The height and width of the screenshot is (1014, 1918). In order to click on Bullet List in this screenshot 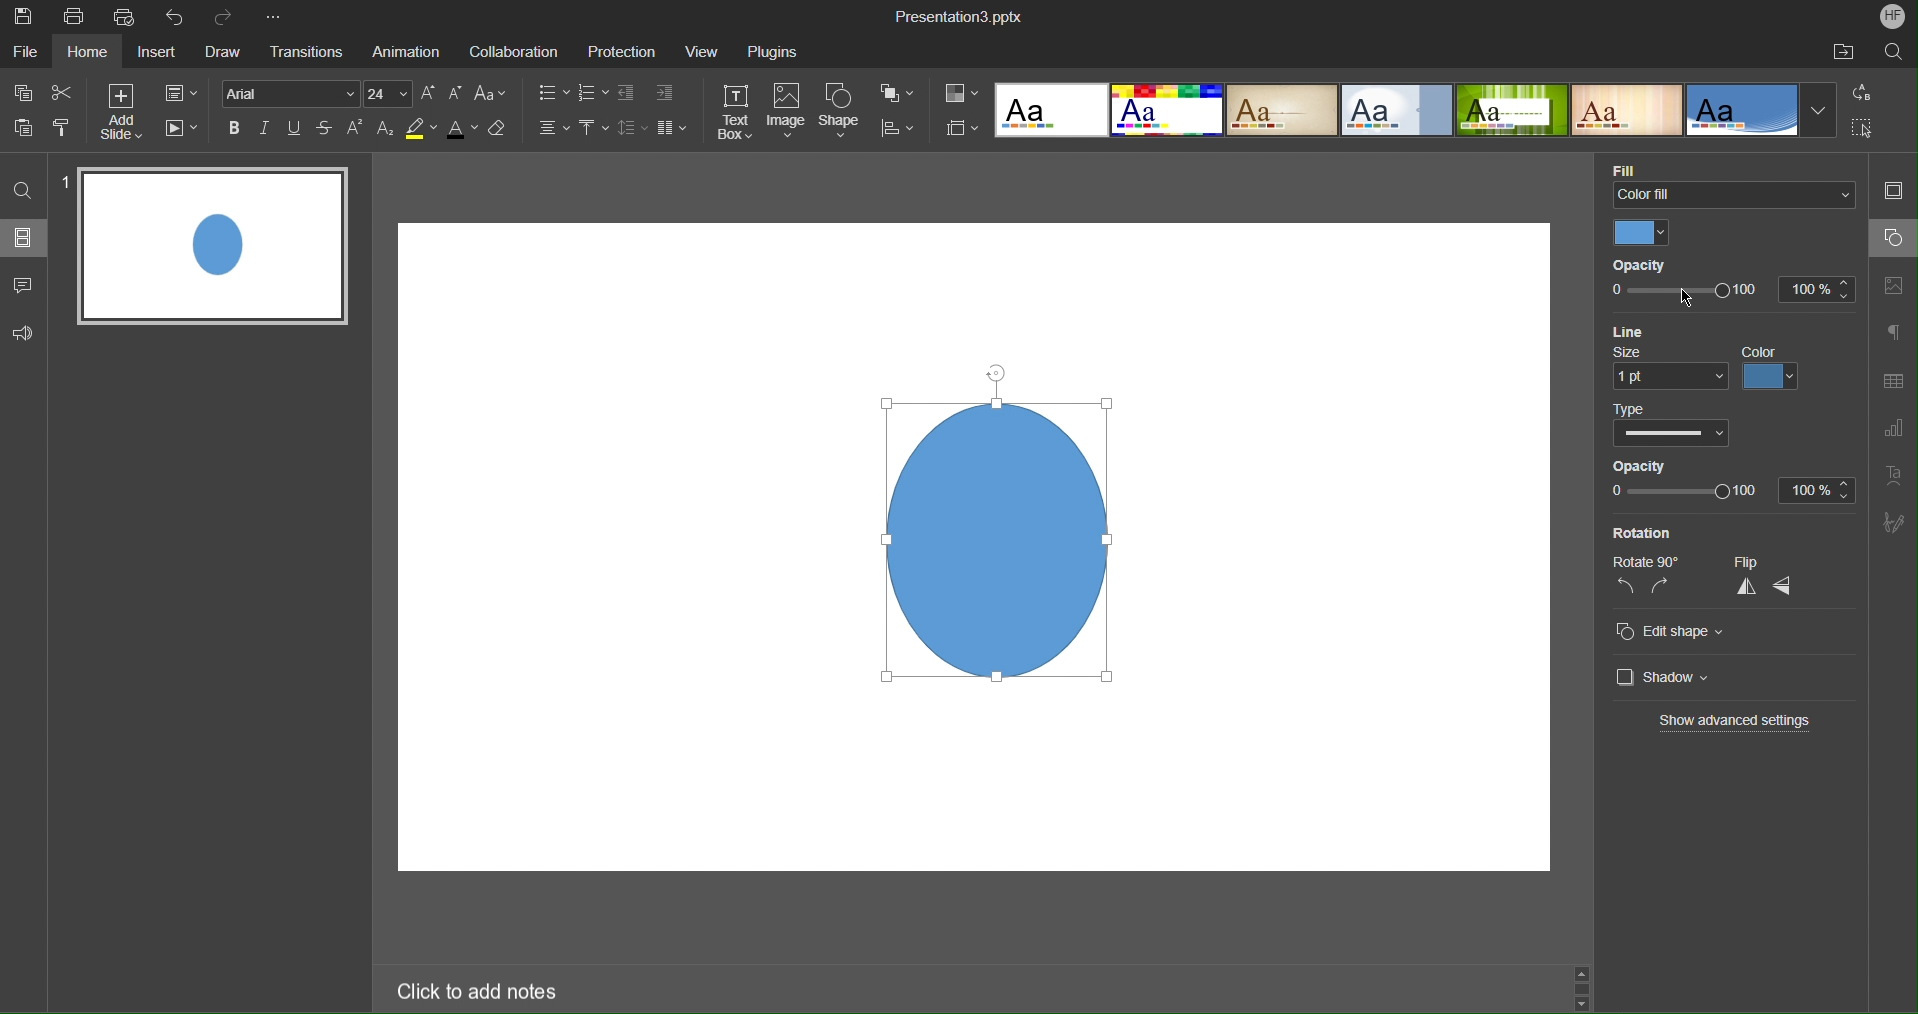, I will do `click(553, 95)`.